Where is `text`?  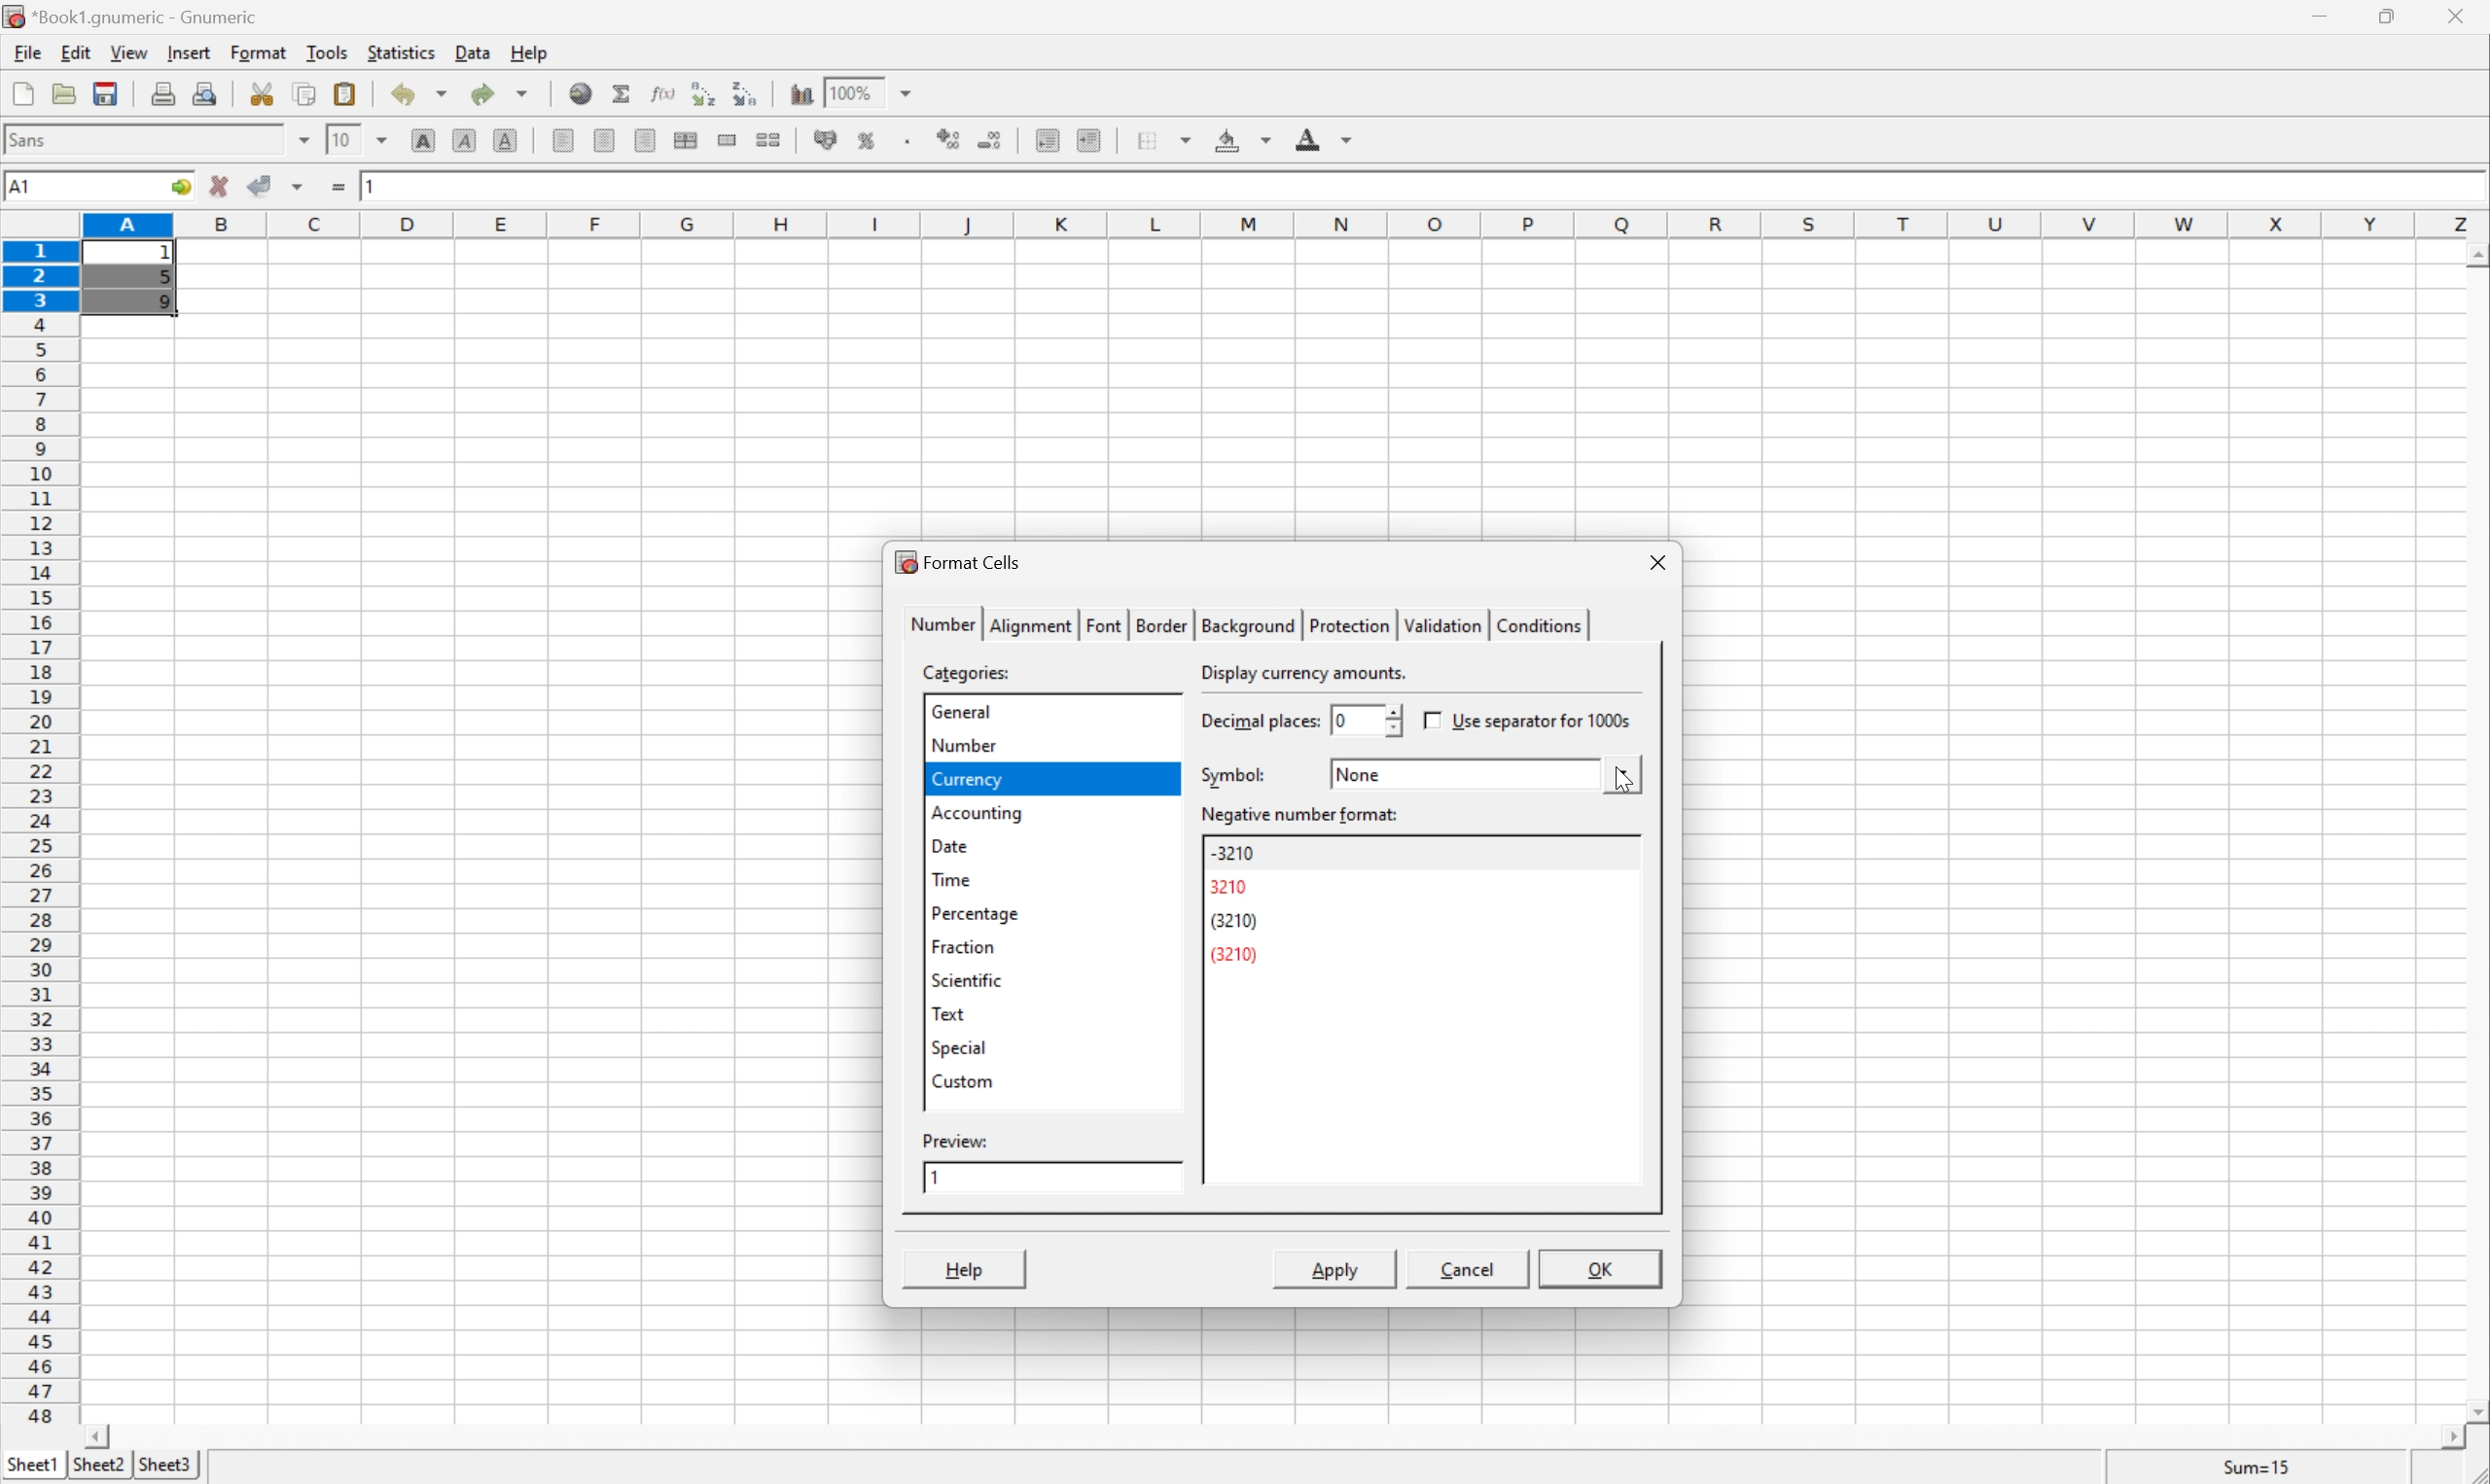
text is located at coordinates (948, 1013).